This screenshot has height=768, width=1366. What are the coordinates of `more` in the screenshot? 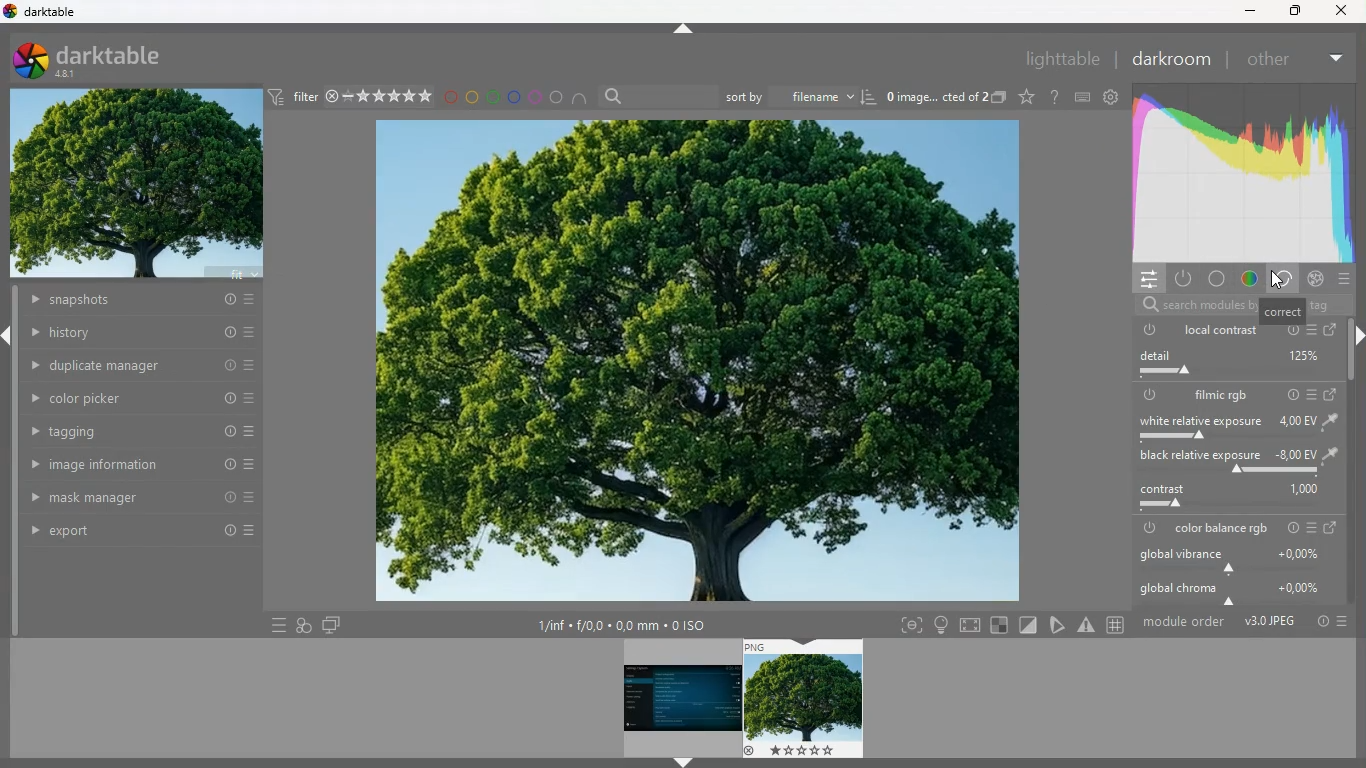 It's located at (1316, 397).